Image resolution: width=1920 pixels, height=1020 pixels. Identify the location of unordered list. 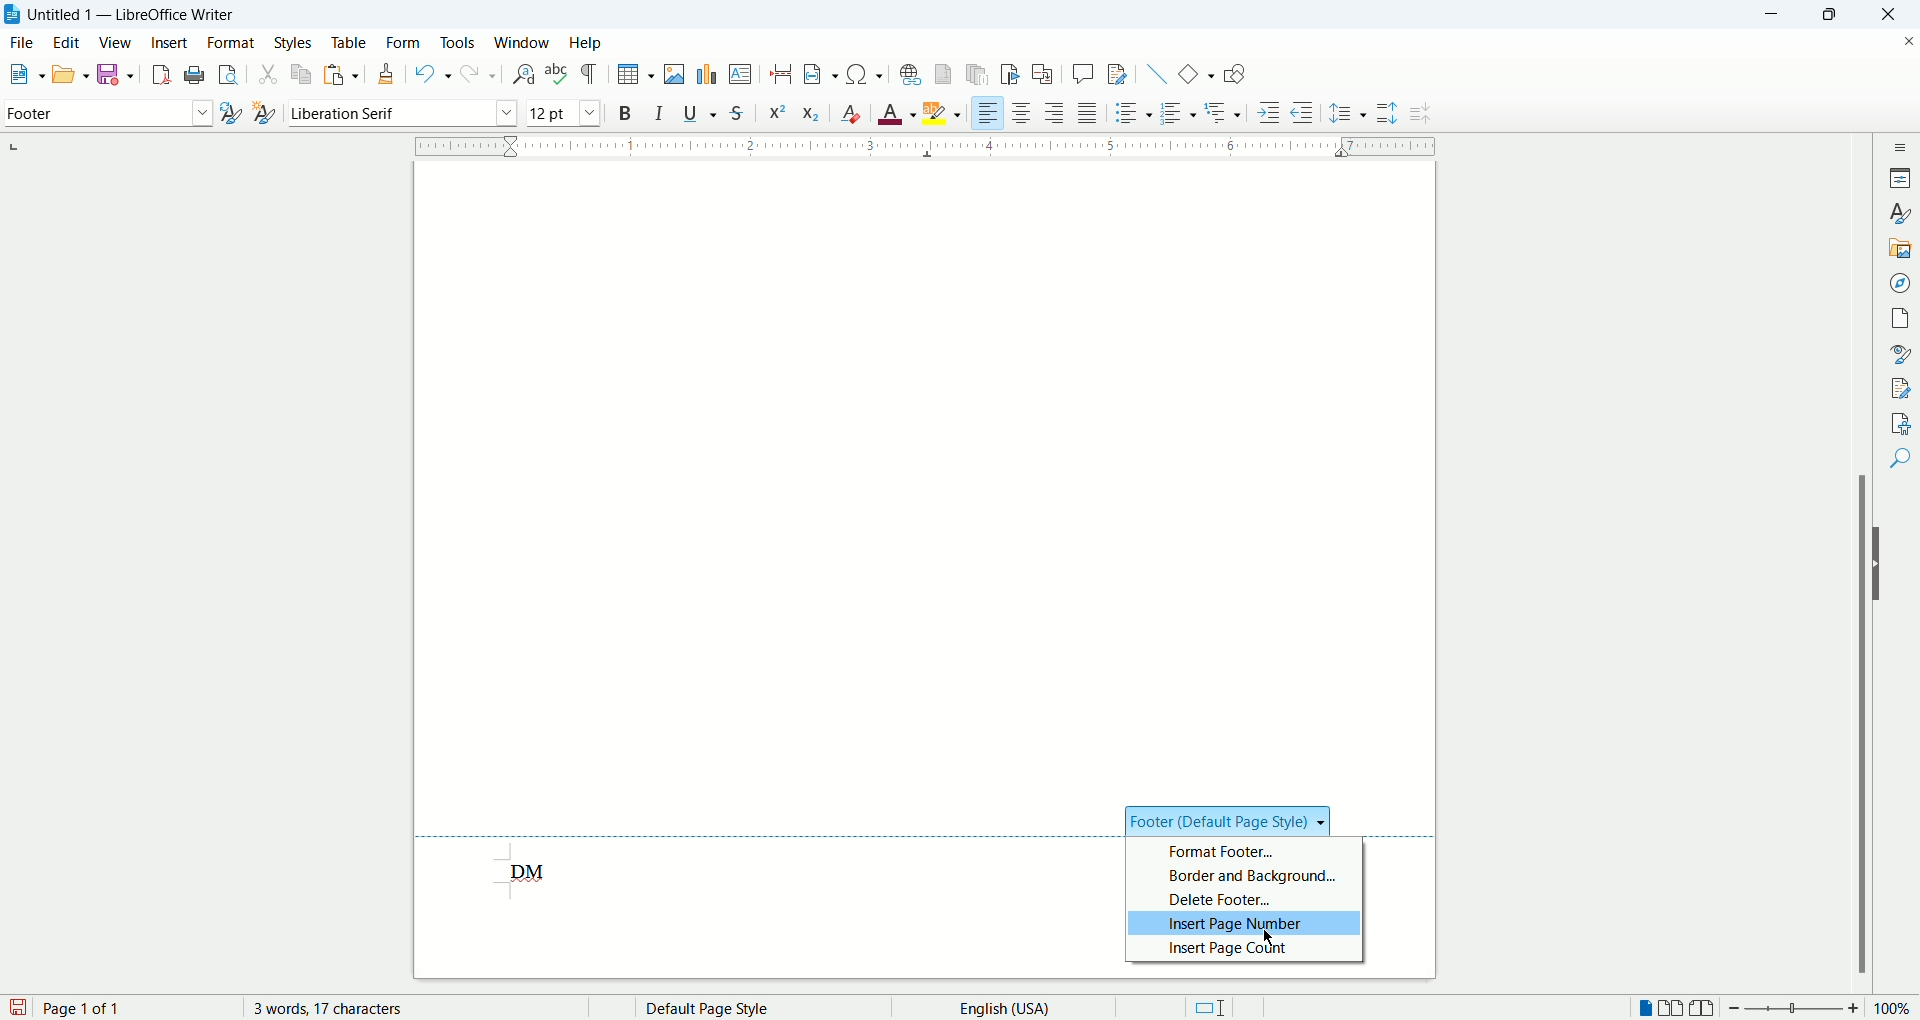
(1130, 113).